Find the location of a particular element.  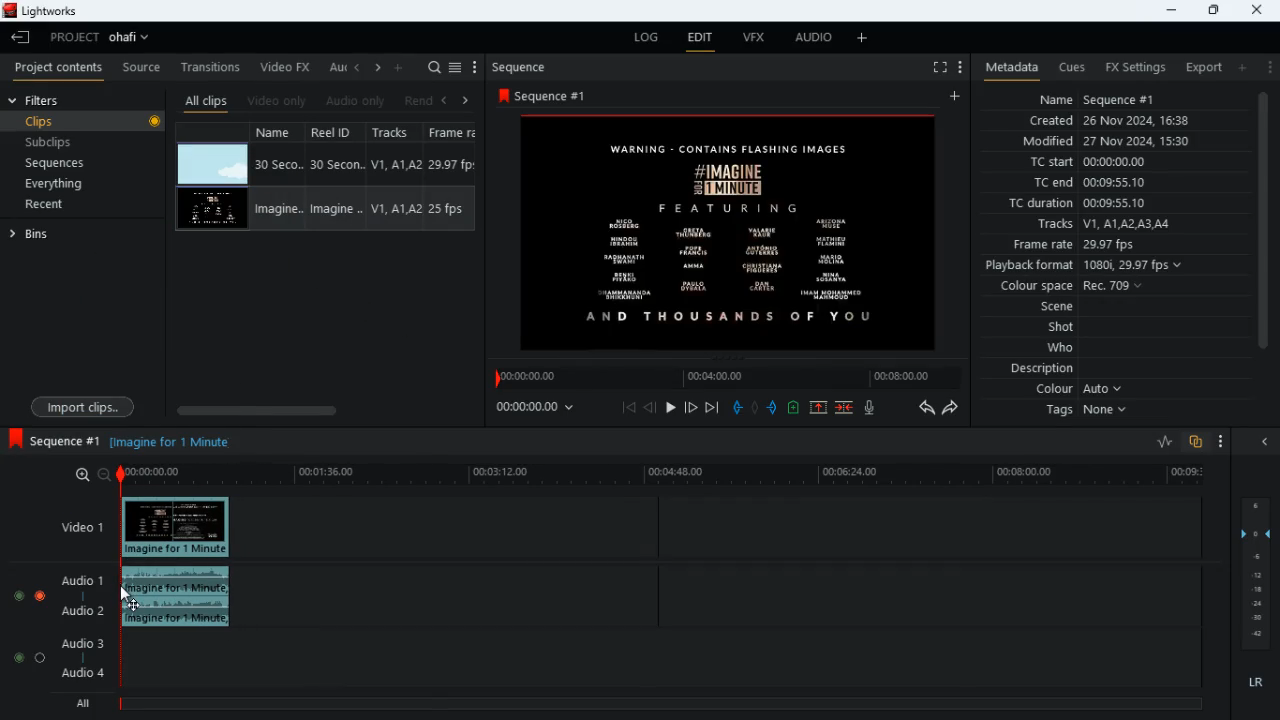

menu is located at coordinates (475, 68).